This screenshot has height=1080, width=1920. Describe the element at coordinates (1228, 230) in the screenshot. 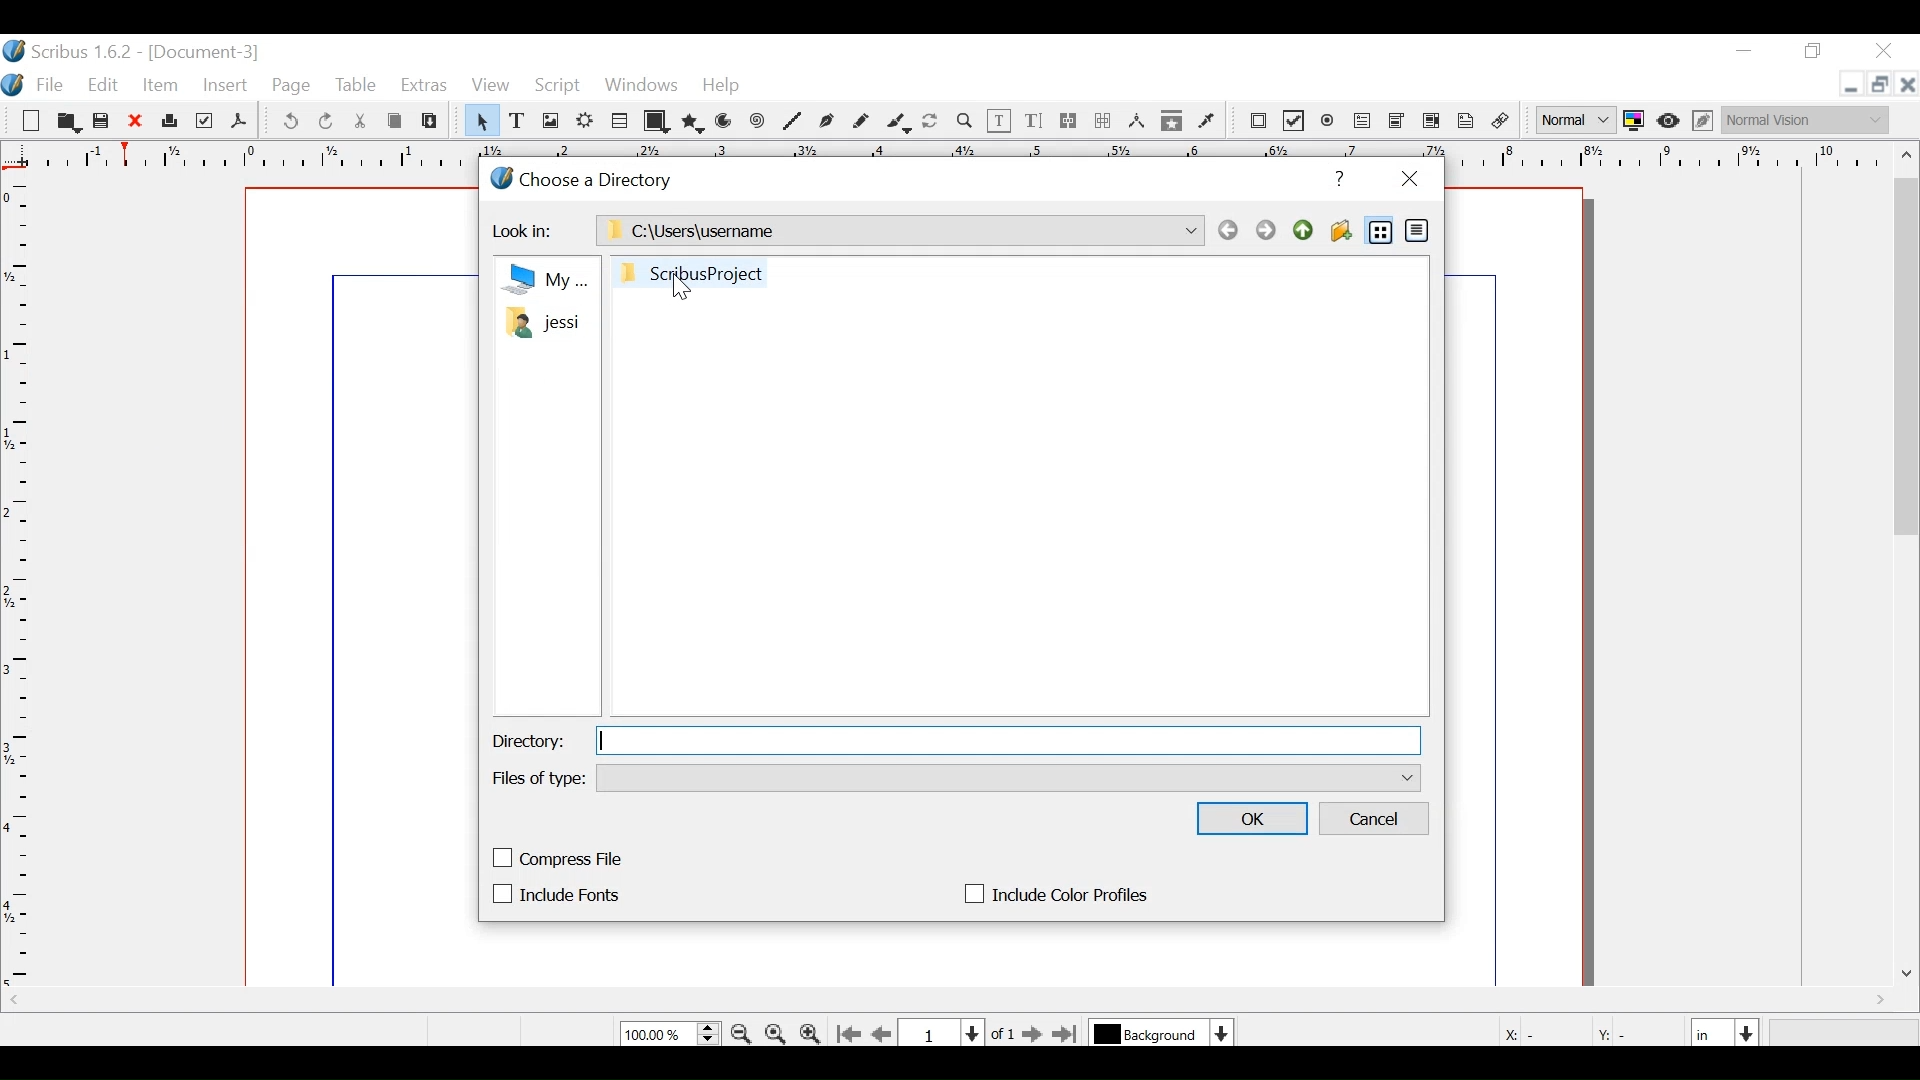

I see `Back` at that location.